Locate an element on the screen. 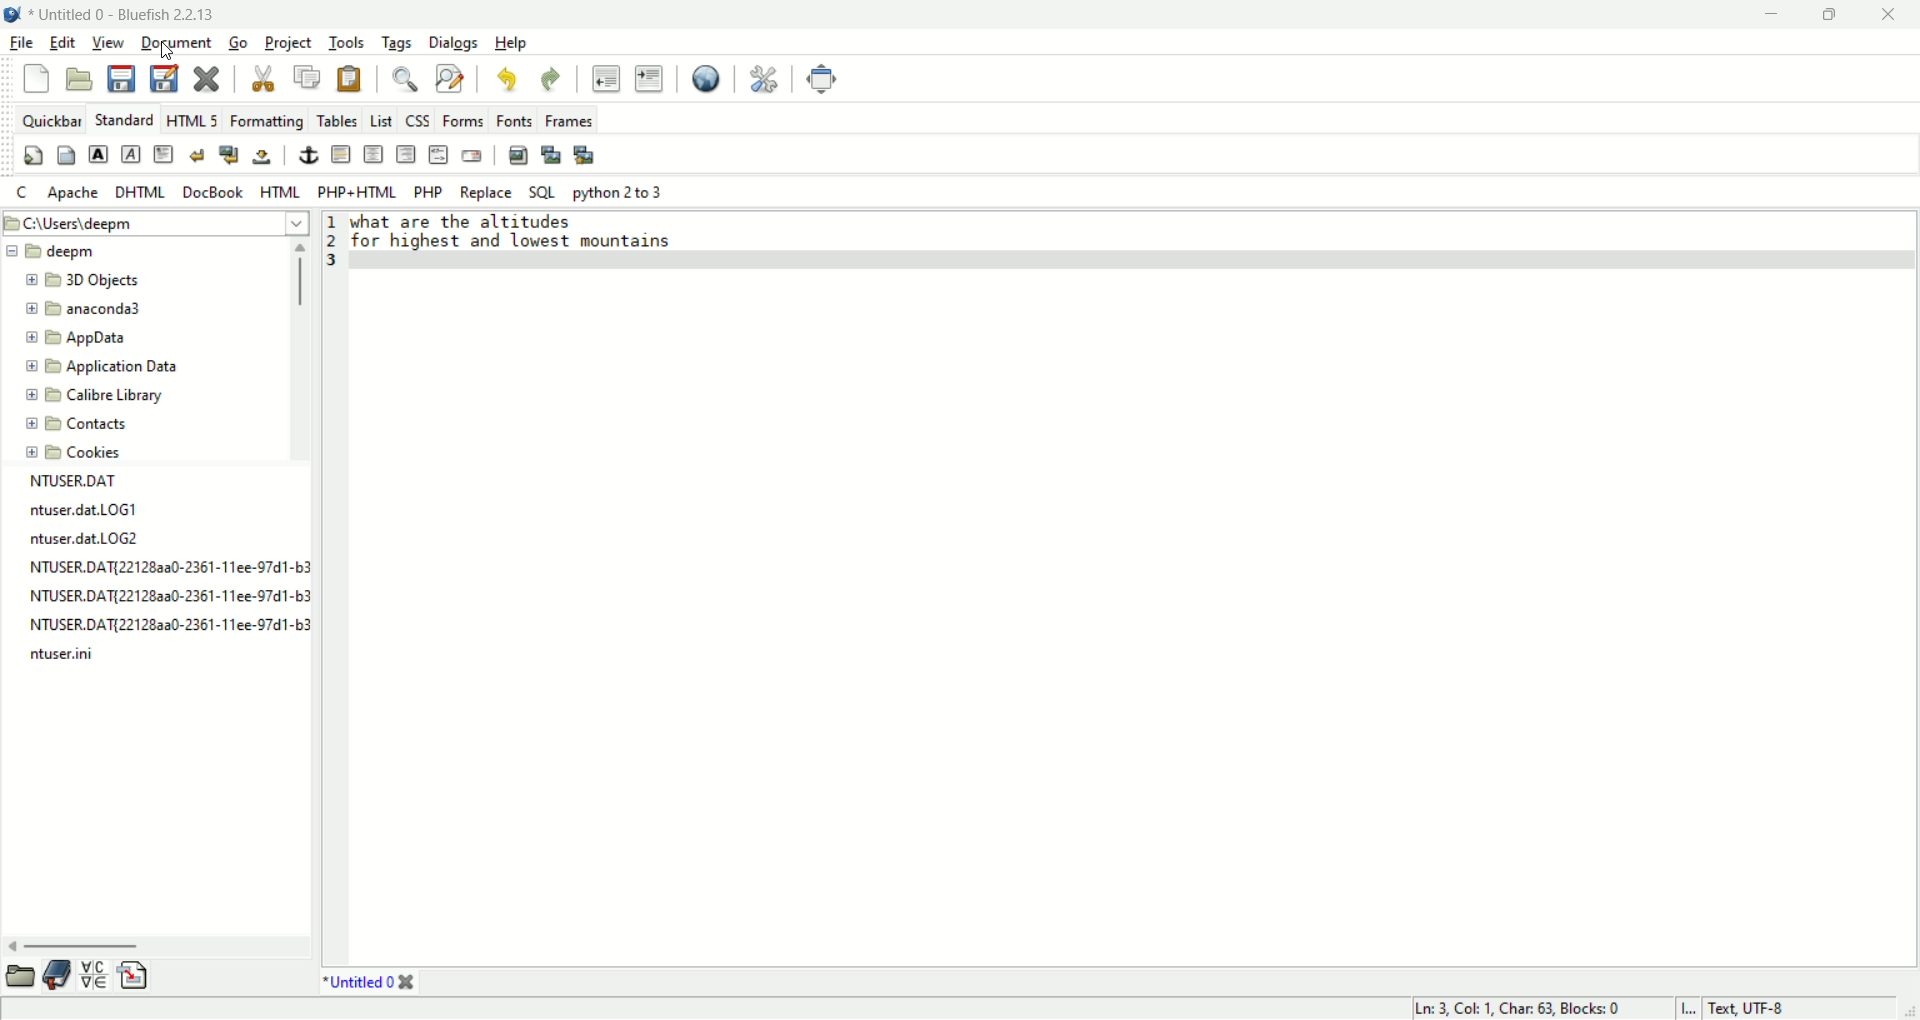  insert special character is located at coordinates (99, 973).